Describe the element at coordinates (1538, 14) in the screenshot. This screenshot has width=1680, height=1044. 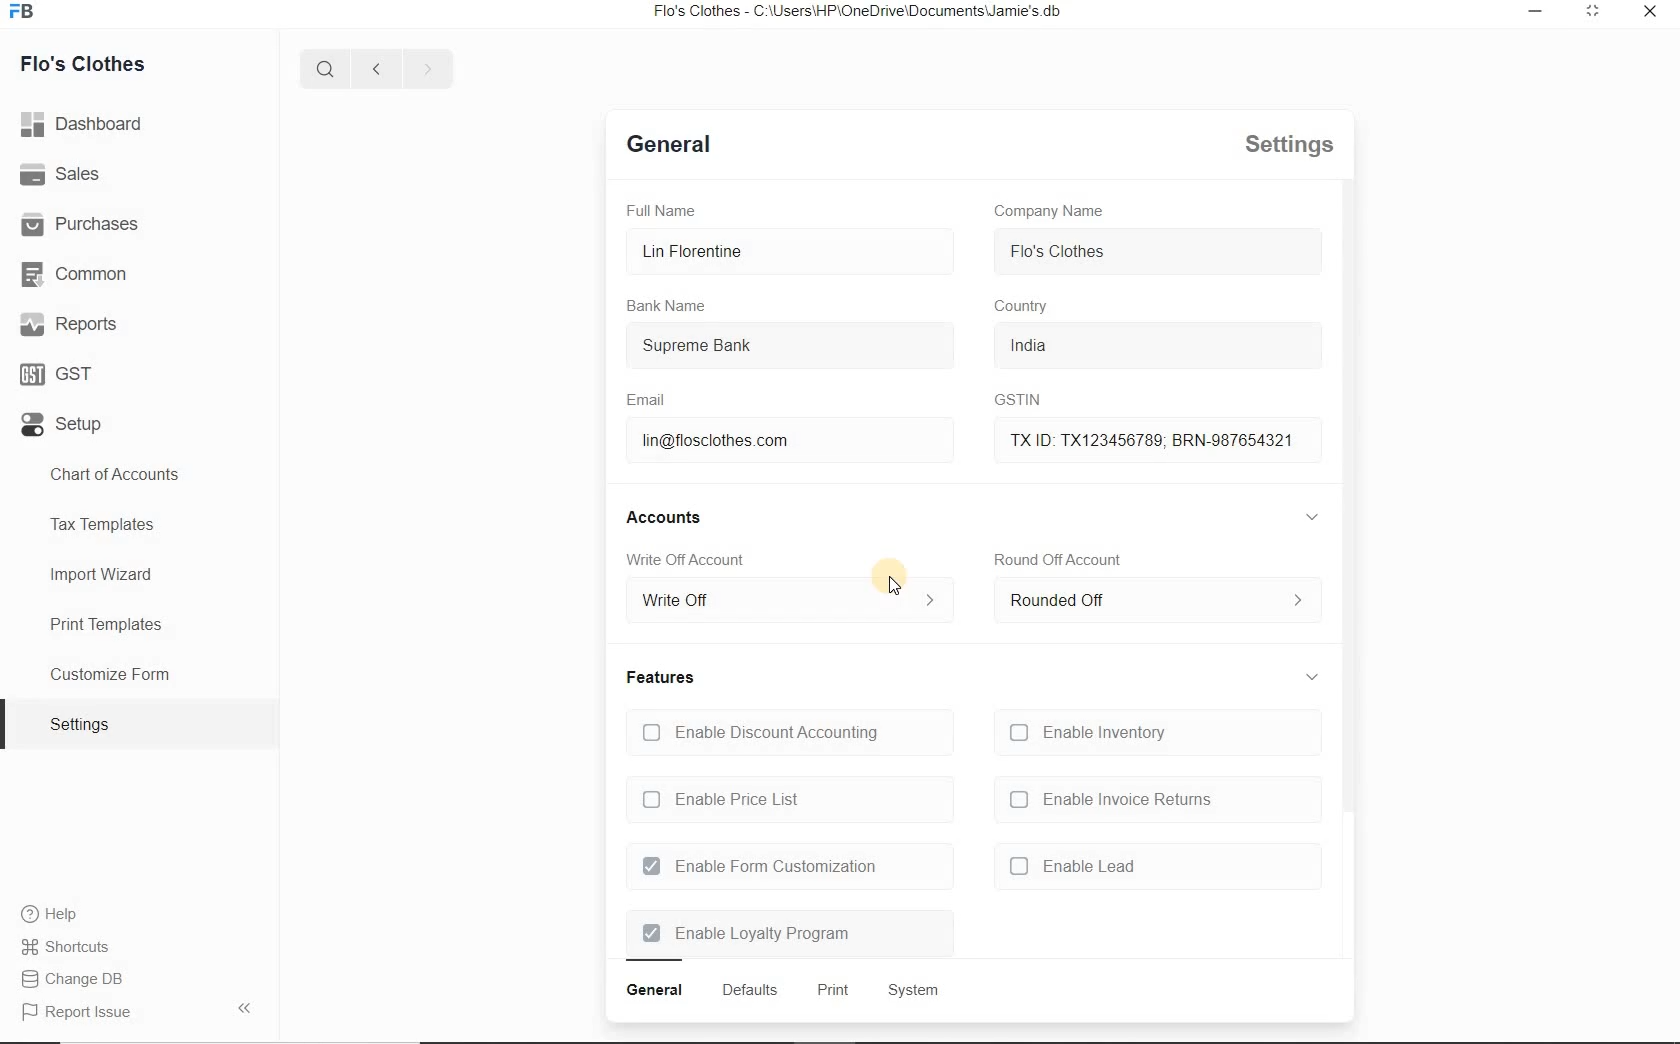
I see `restore` at that location.